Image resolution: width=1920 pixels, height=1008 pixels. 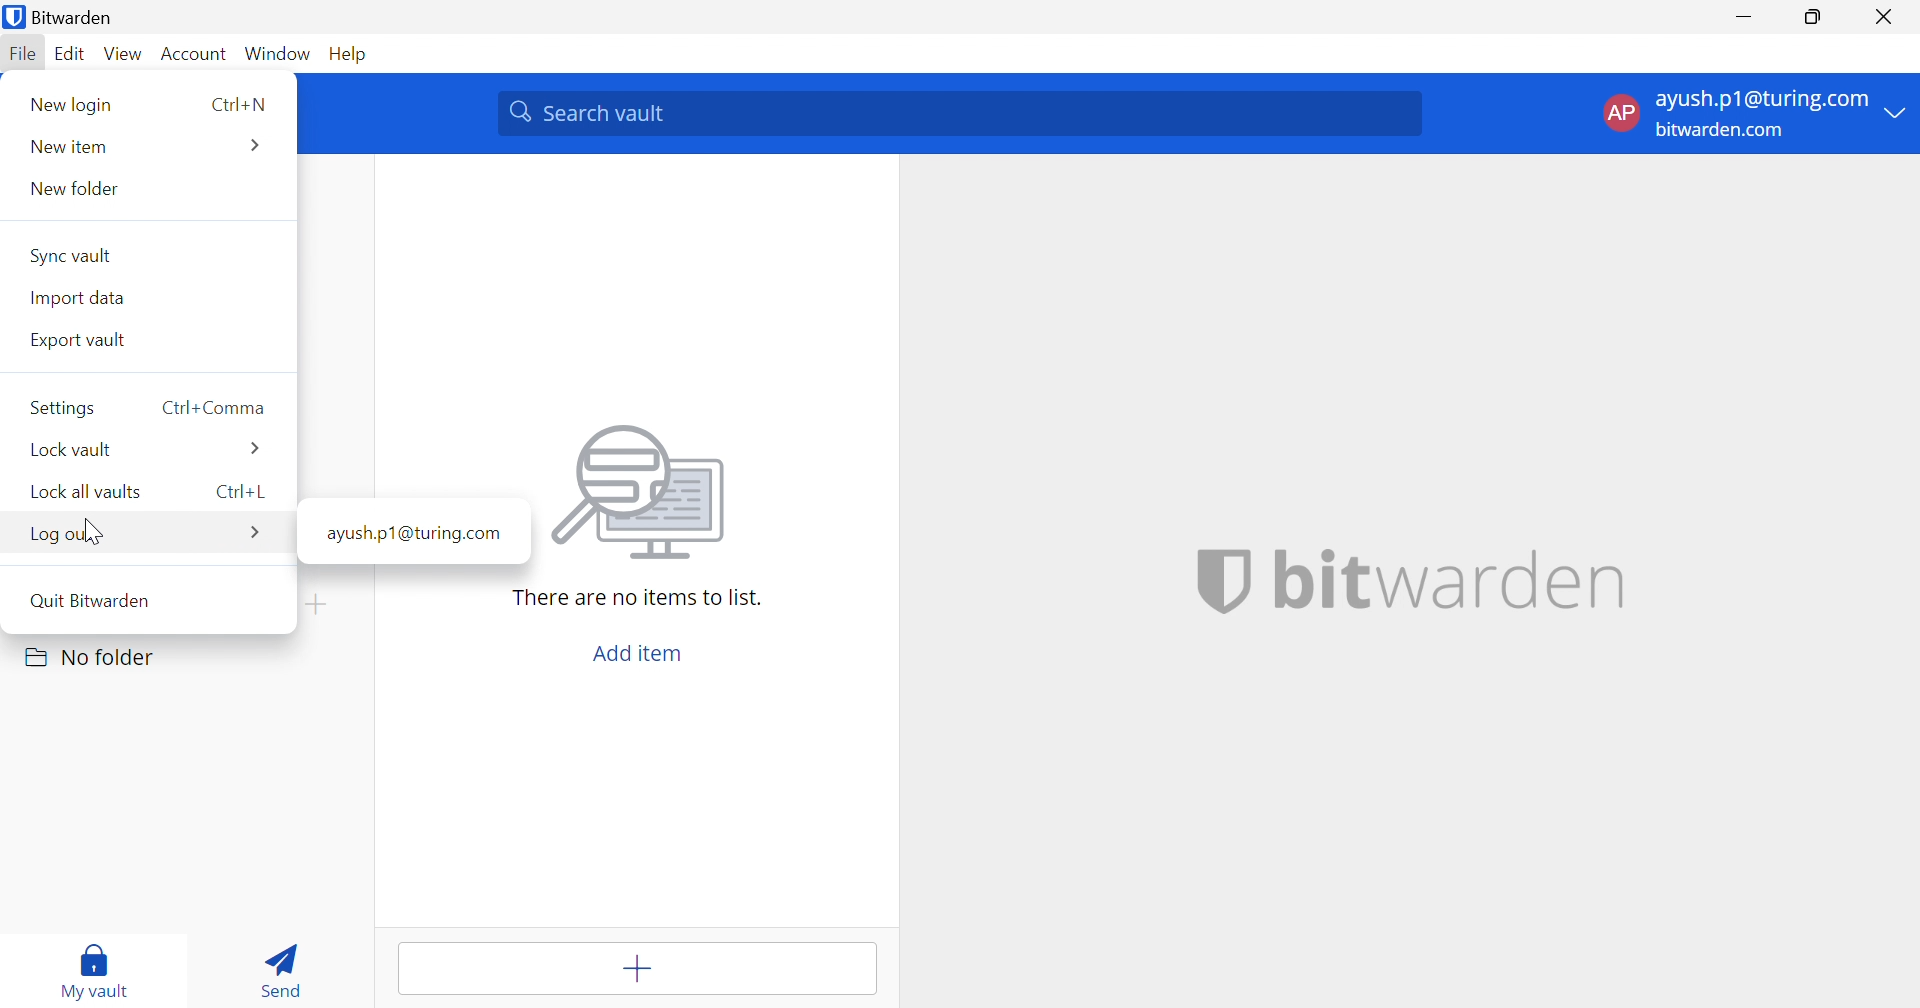 What do you see at coordinates (73, 256) in the screenshot?
I see `Sync vault` at bounding box center [73, 256].